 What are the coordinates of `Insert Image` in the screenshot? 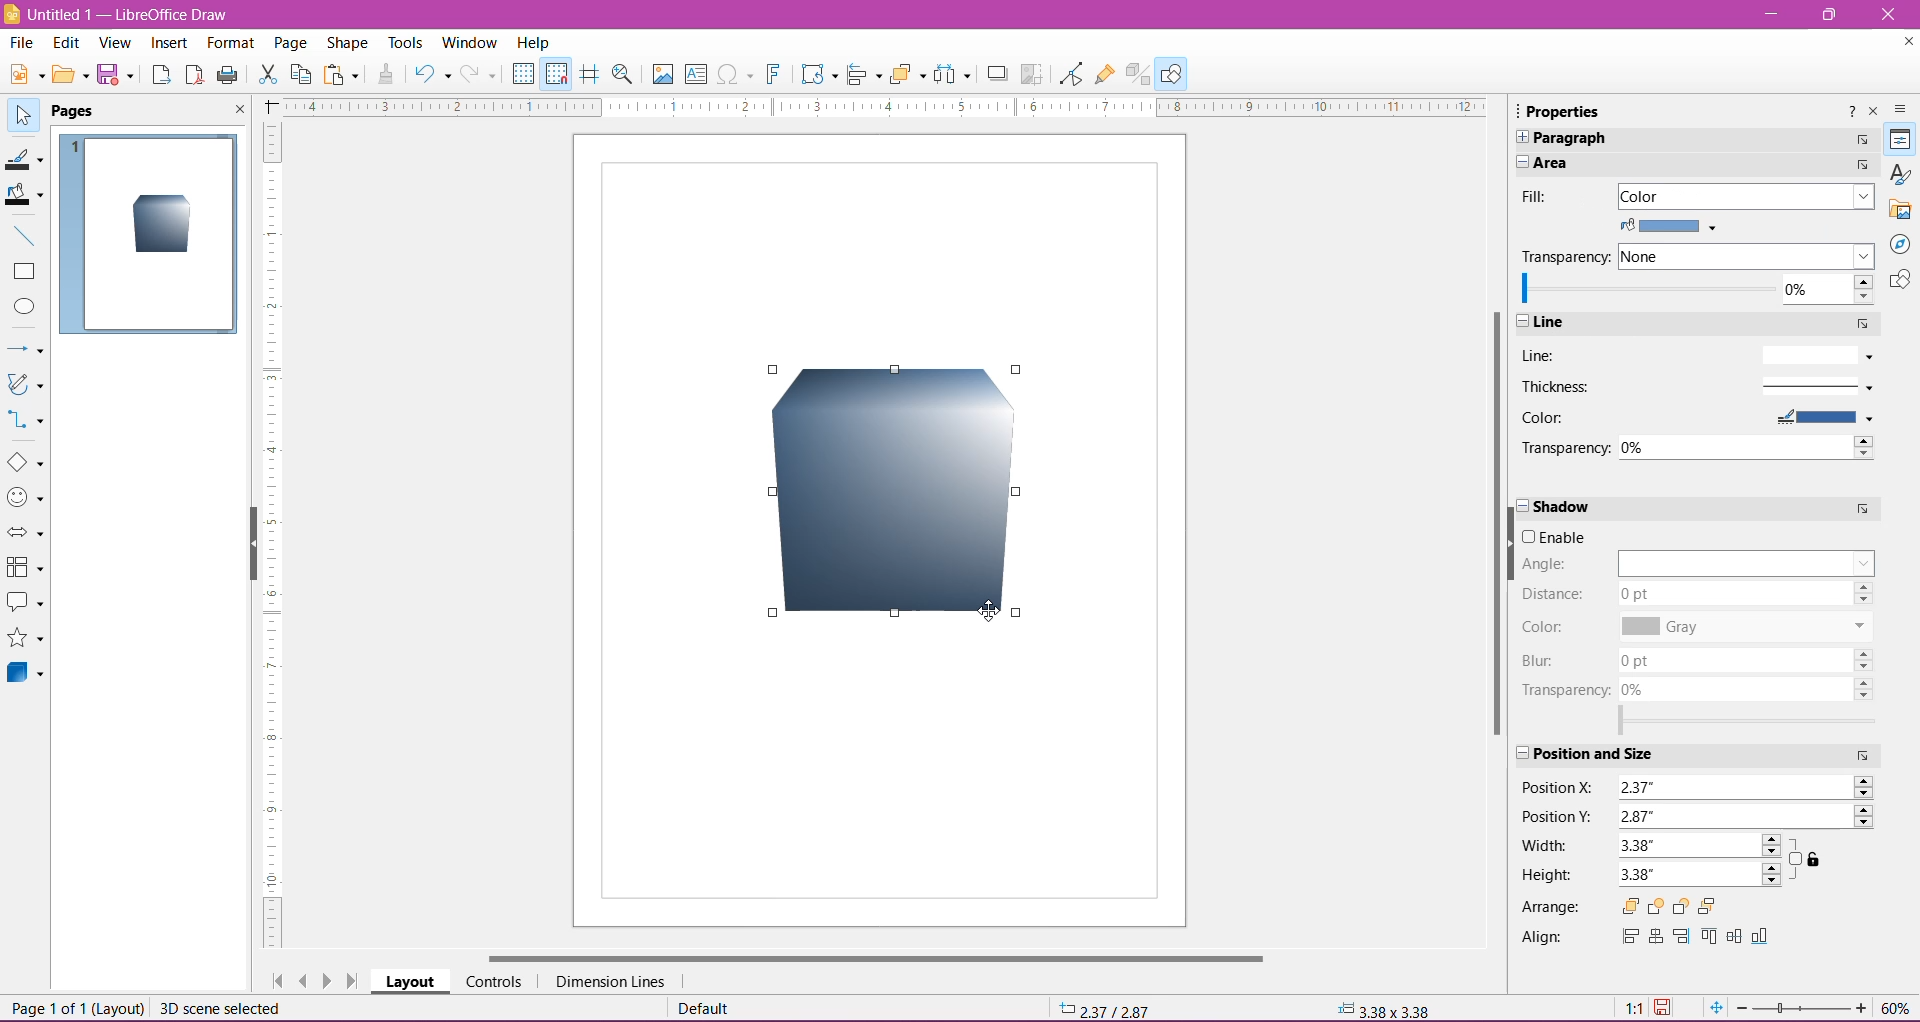 It's located at (662, 74).